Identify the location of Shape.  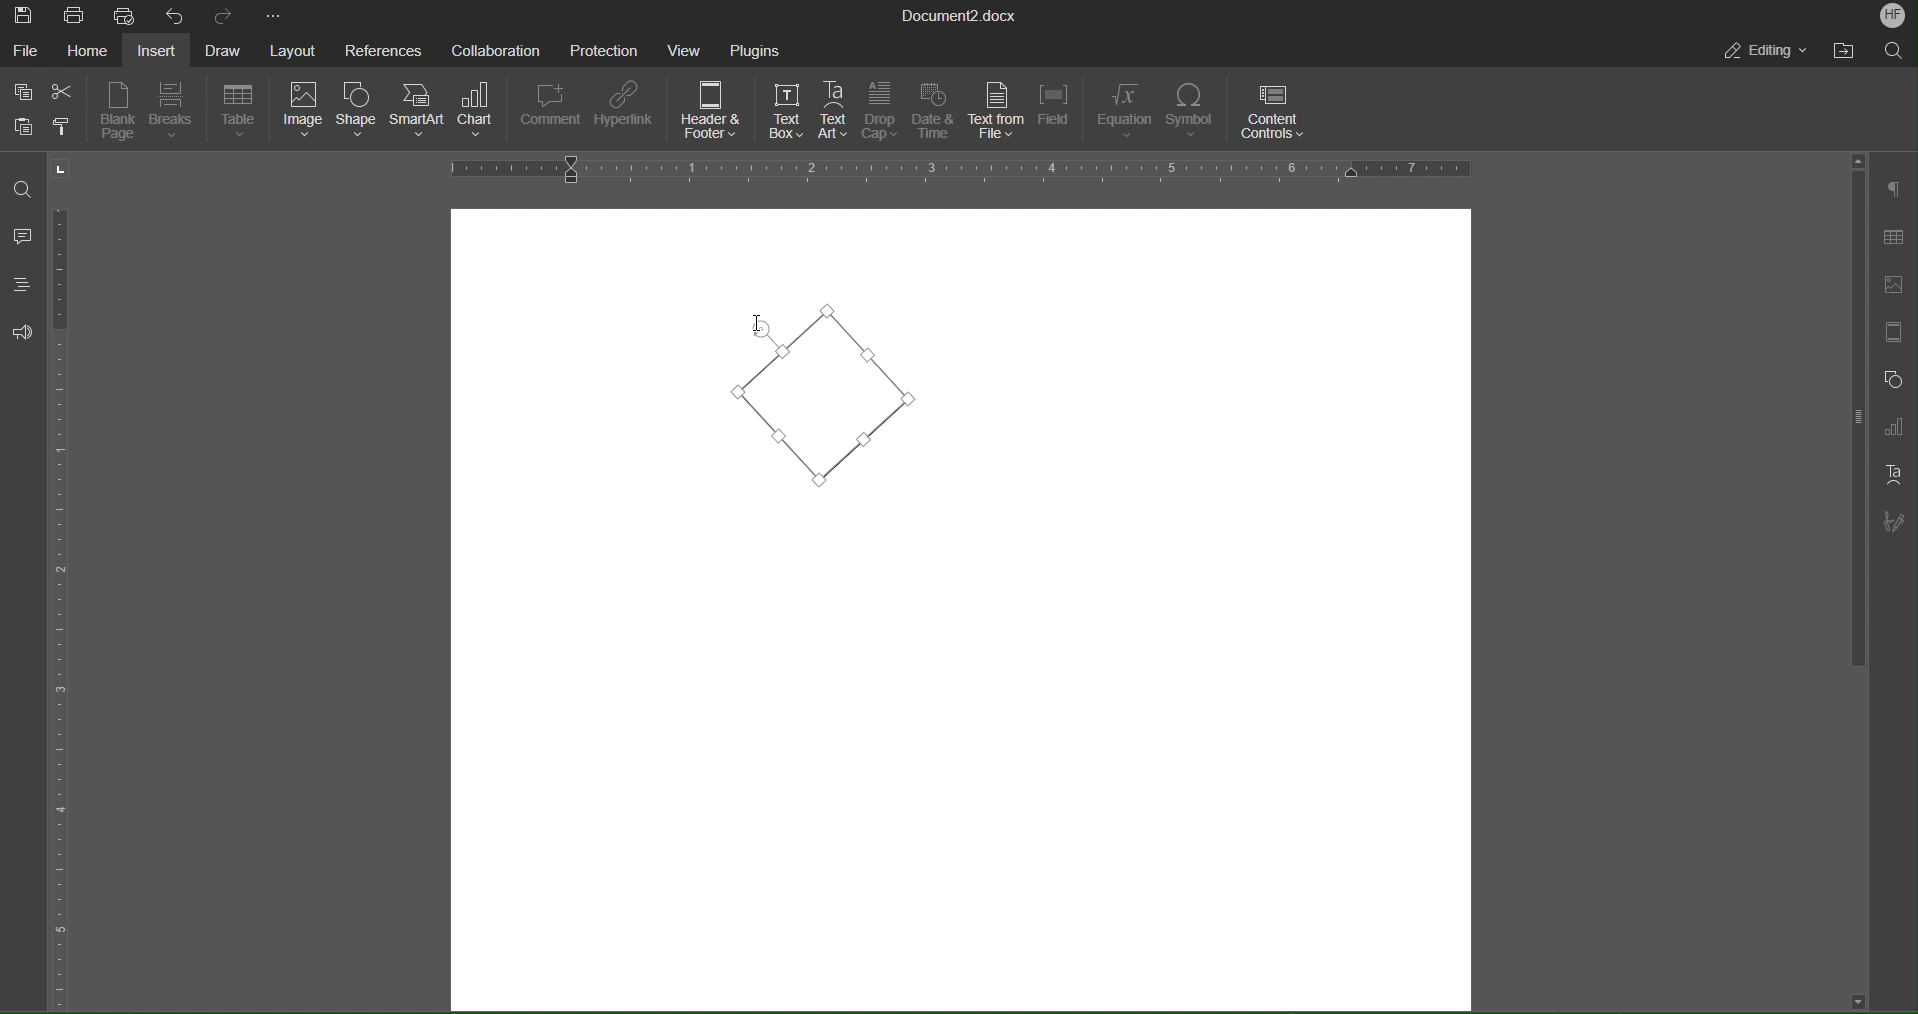
(359, 114).